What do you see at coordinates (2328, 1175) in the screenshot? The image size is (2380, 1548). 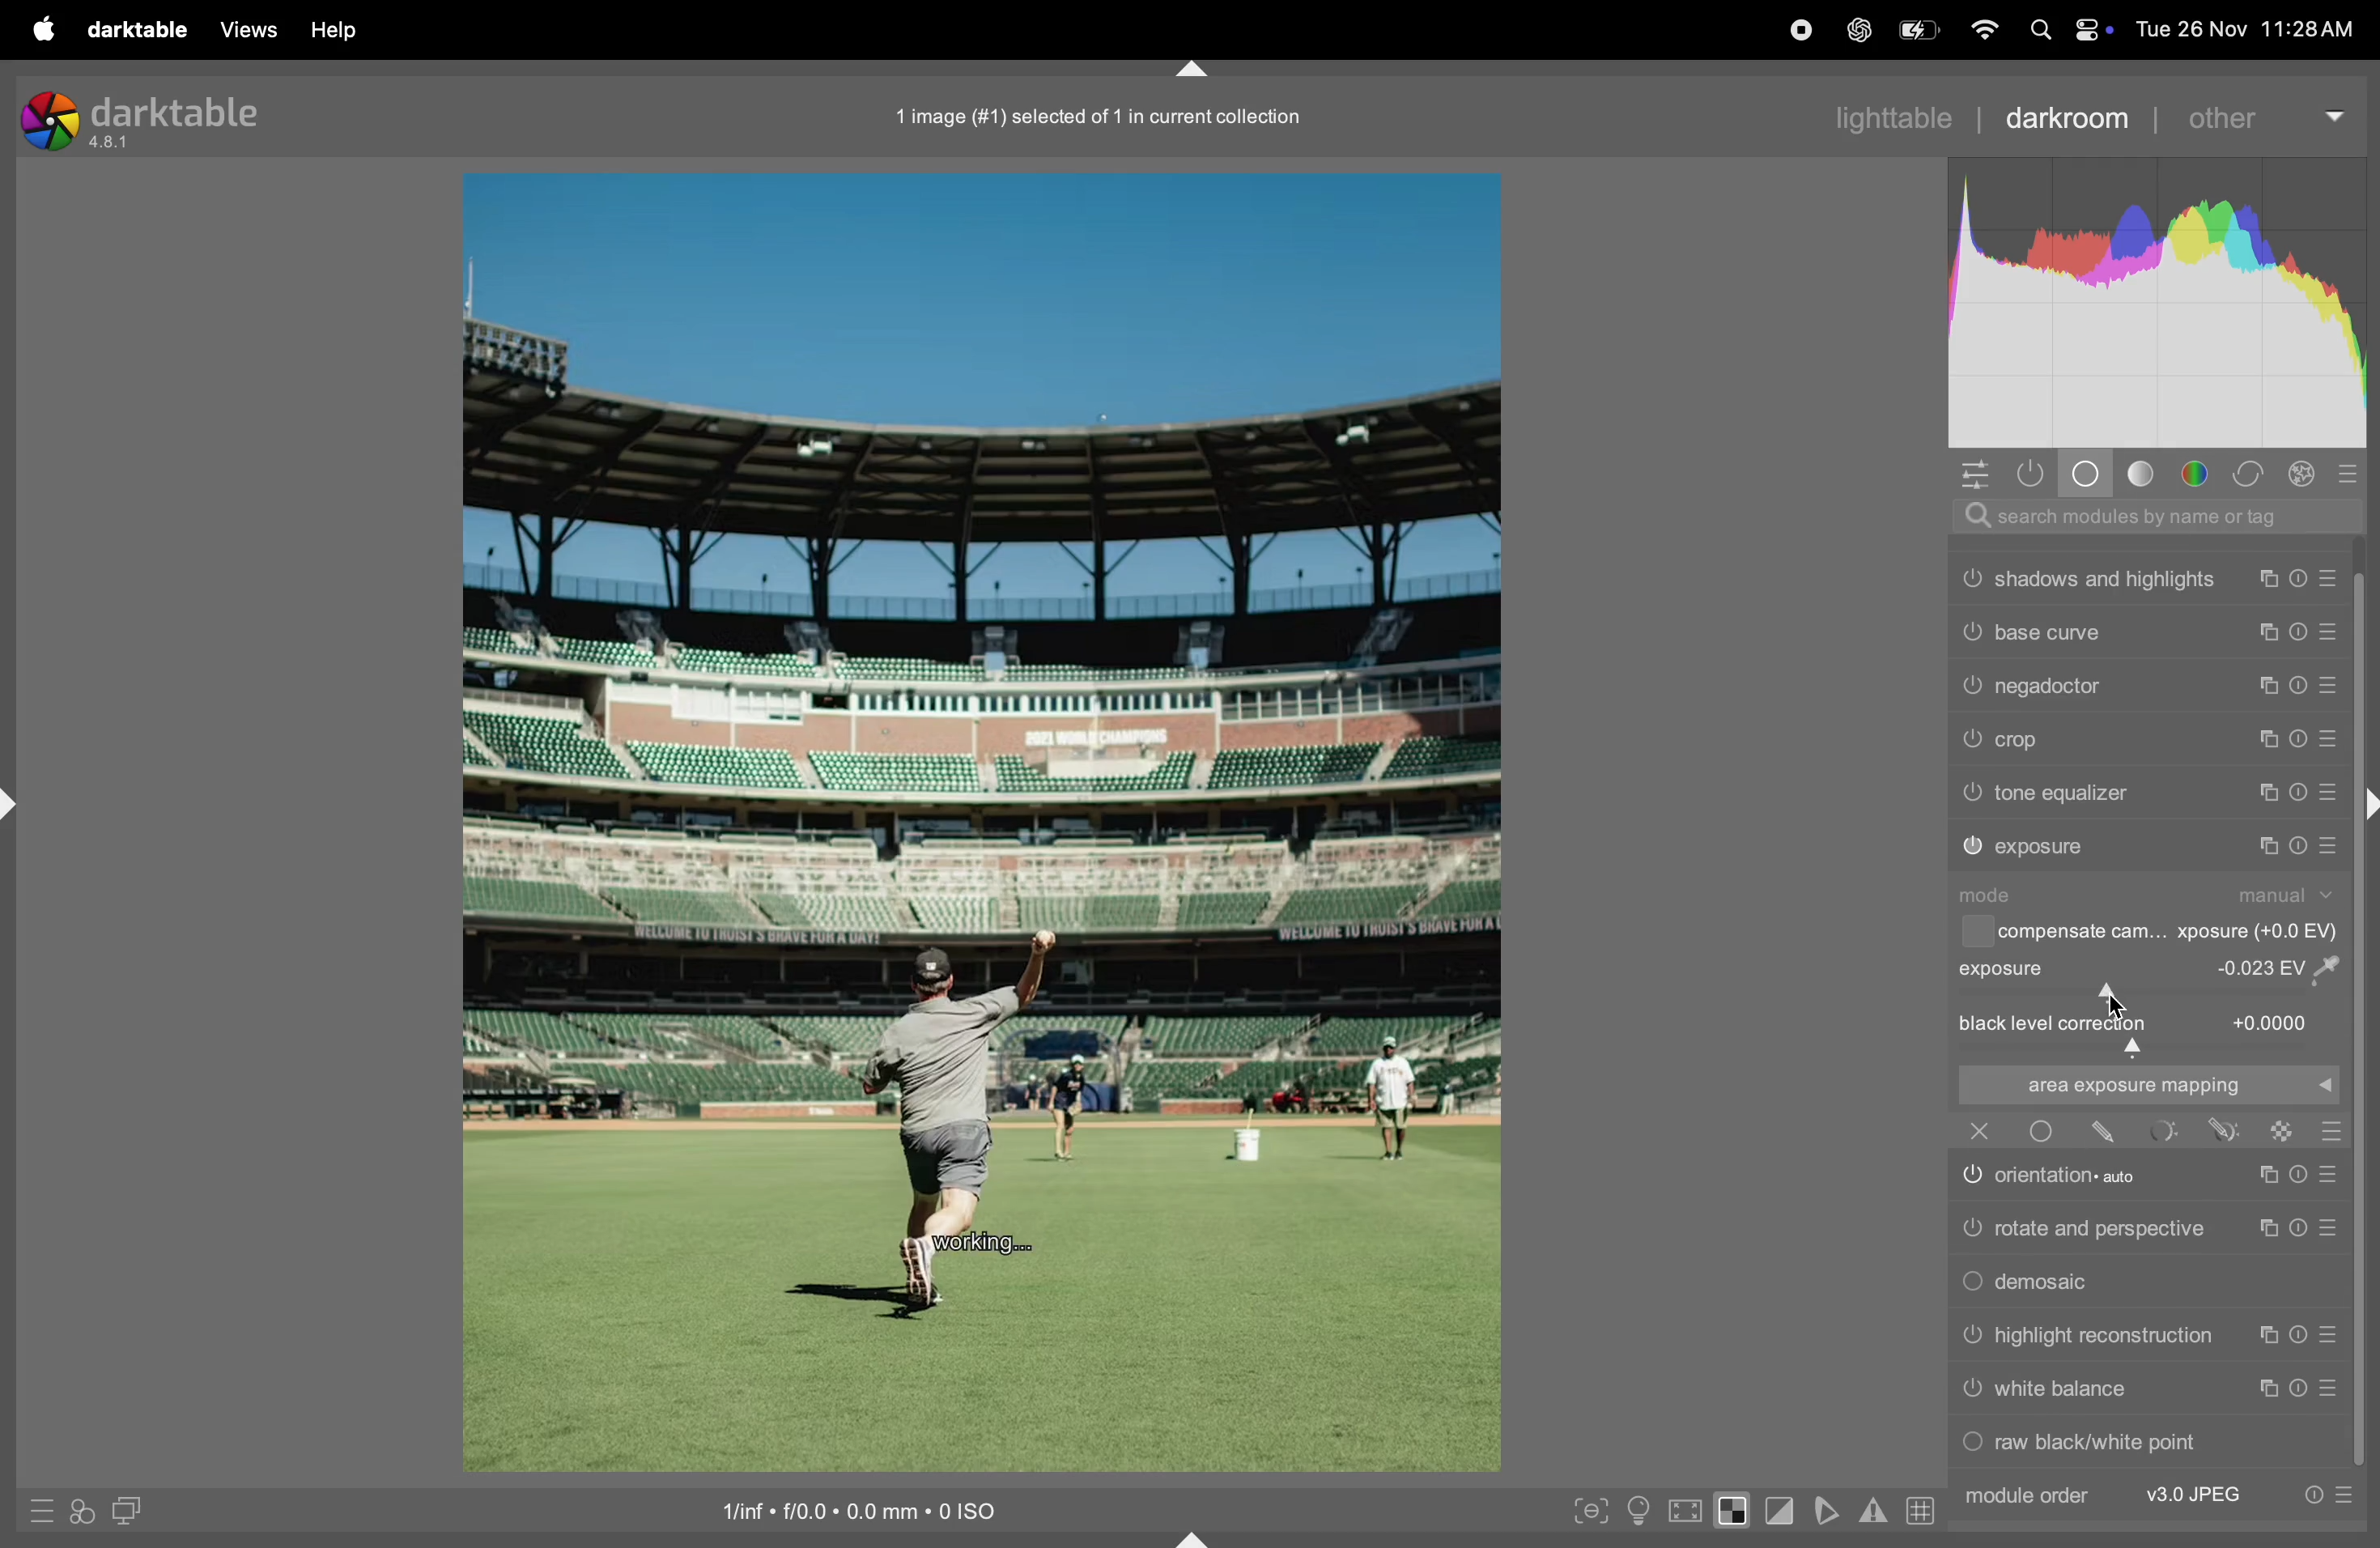 I see `Preset` at bounding box center [2328, 1175].